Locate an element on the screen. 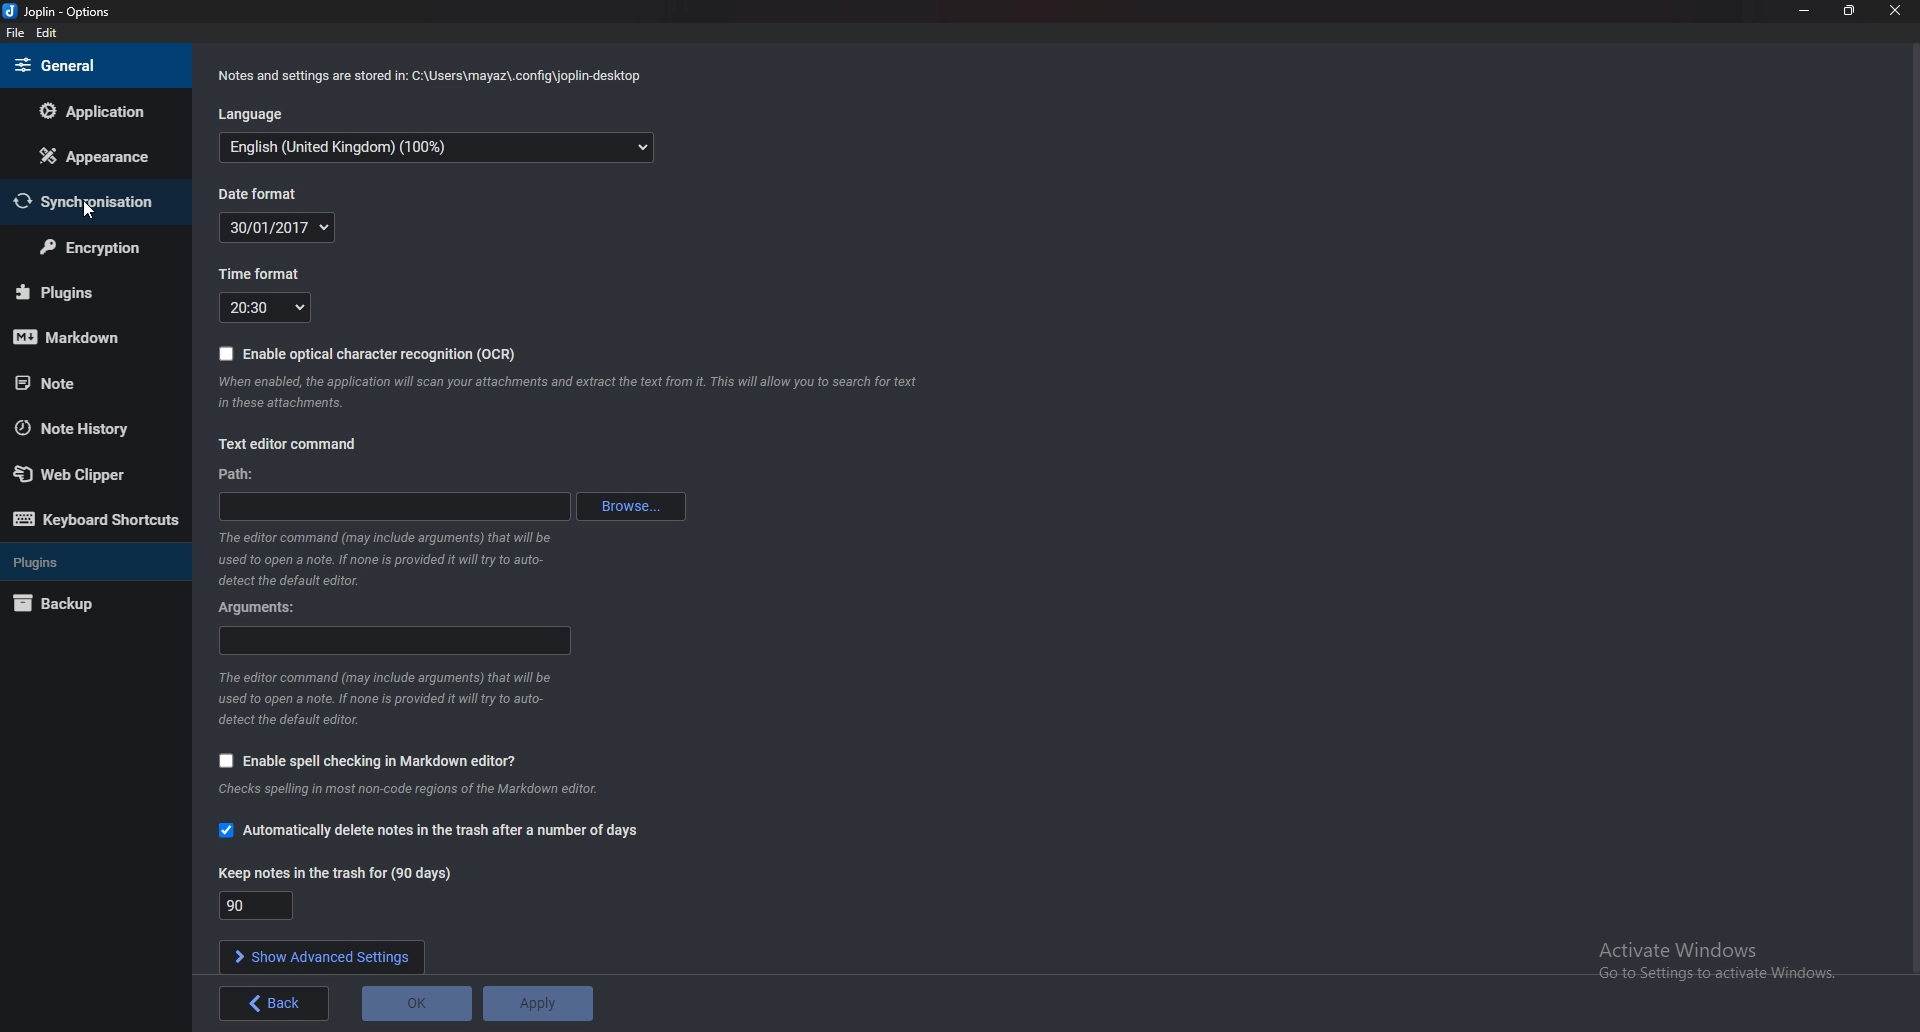 The image size is (1920, 1032). Keep notes in the trash for is located at coordinates (257, 905).